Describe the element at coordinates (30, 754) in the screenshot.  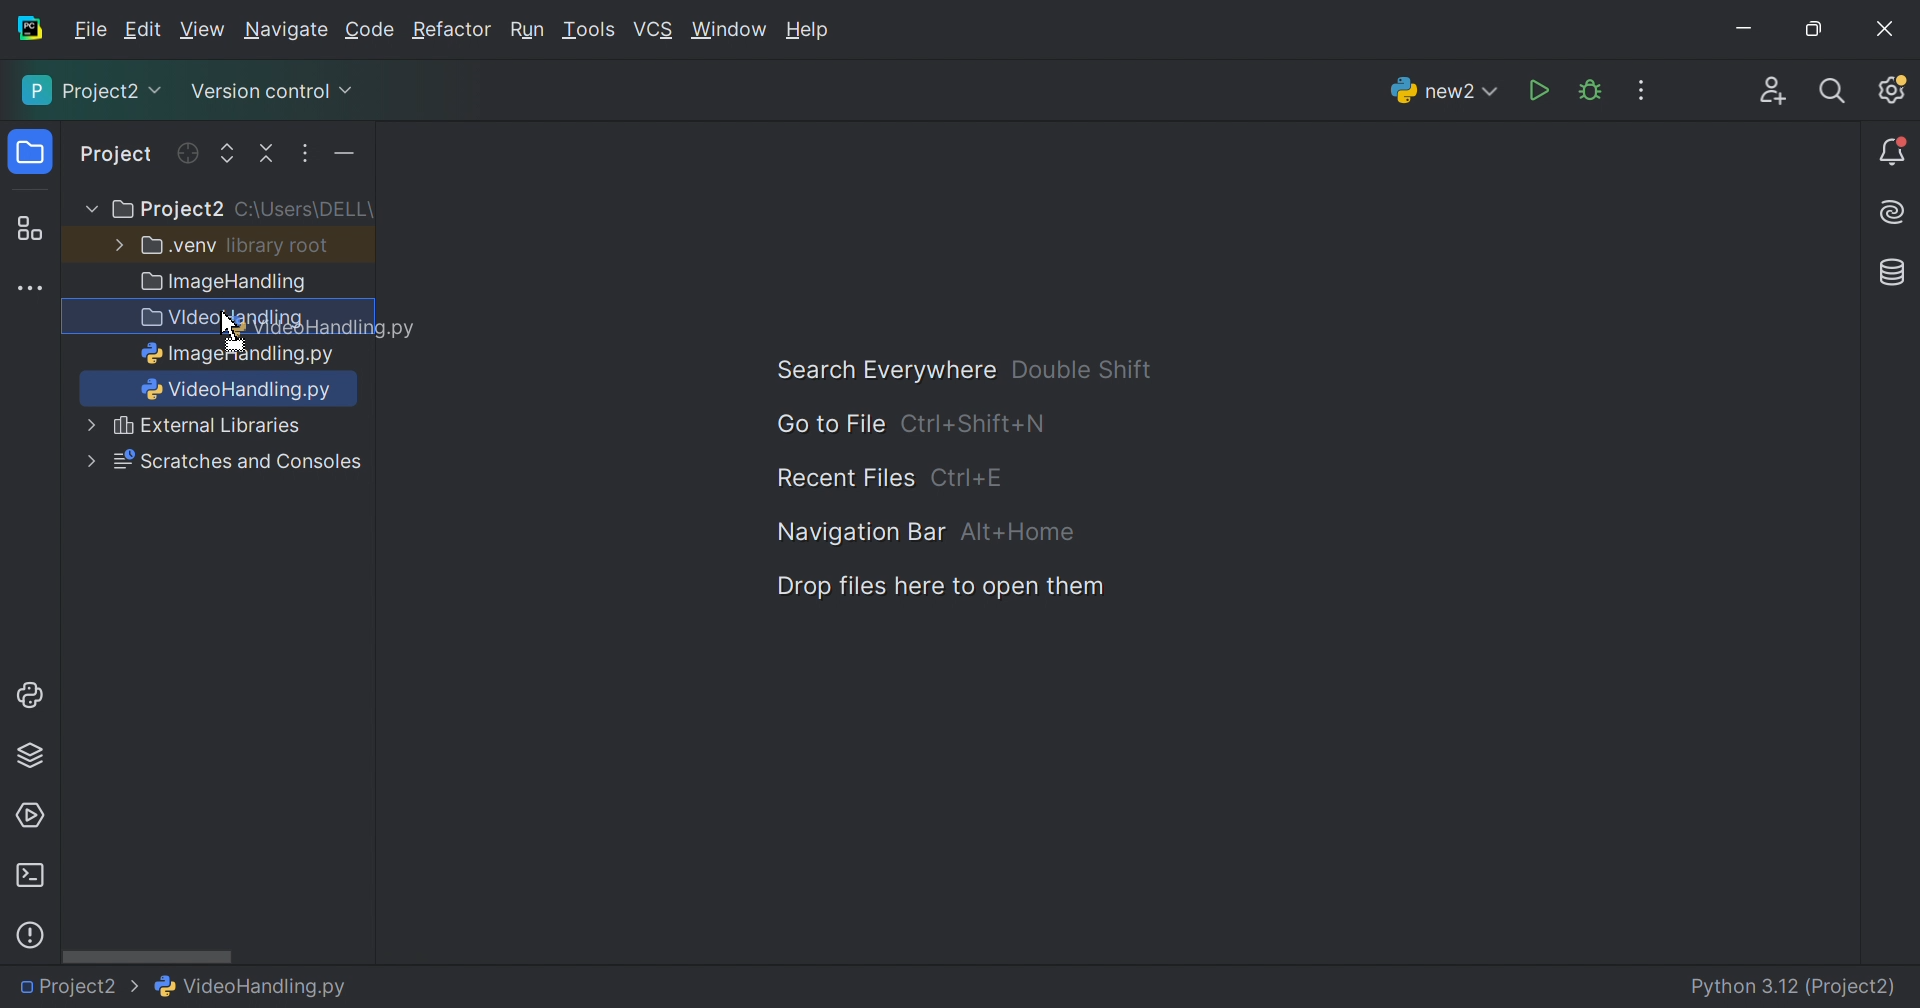
I see `Python packages` at that location.